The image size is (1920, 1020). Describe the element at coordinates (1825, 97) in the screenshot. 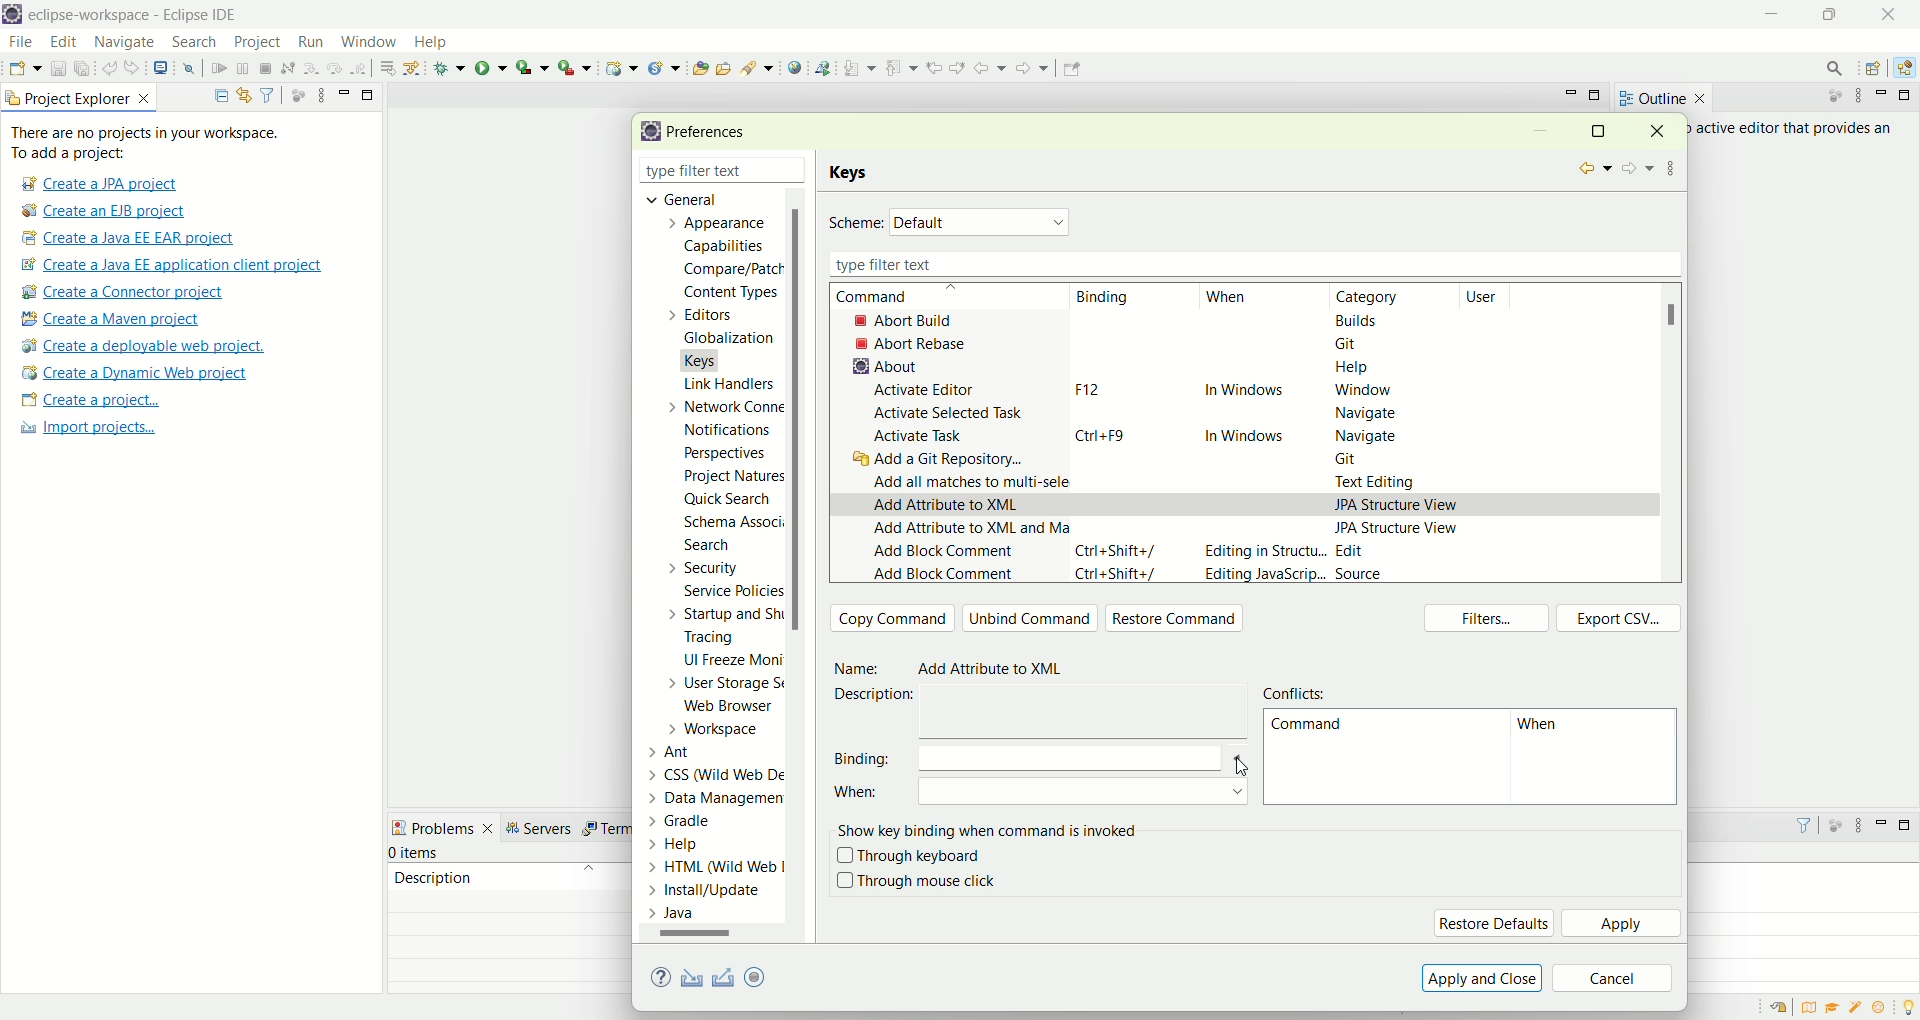

I see `focus on active task` at that location.